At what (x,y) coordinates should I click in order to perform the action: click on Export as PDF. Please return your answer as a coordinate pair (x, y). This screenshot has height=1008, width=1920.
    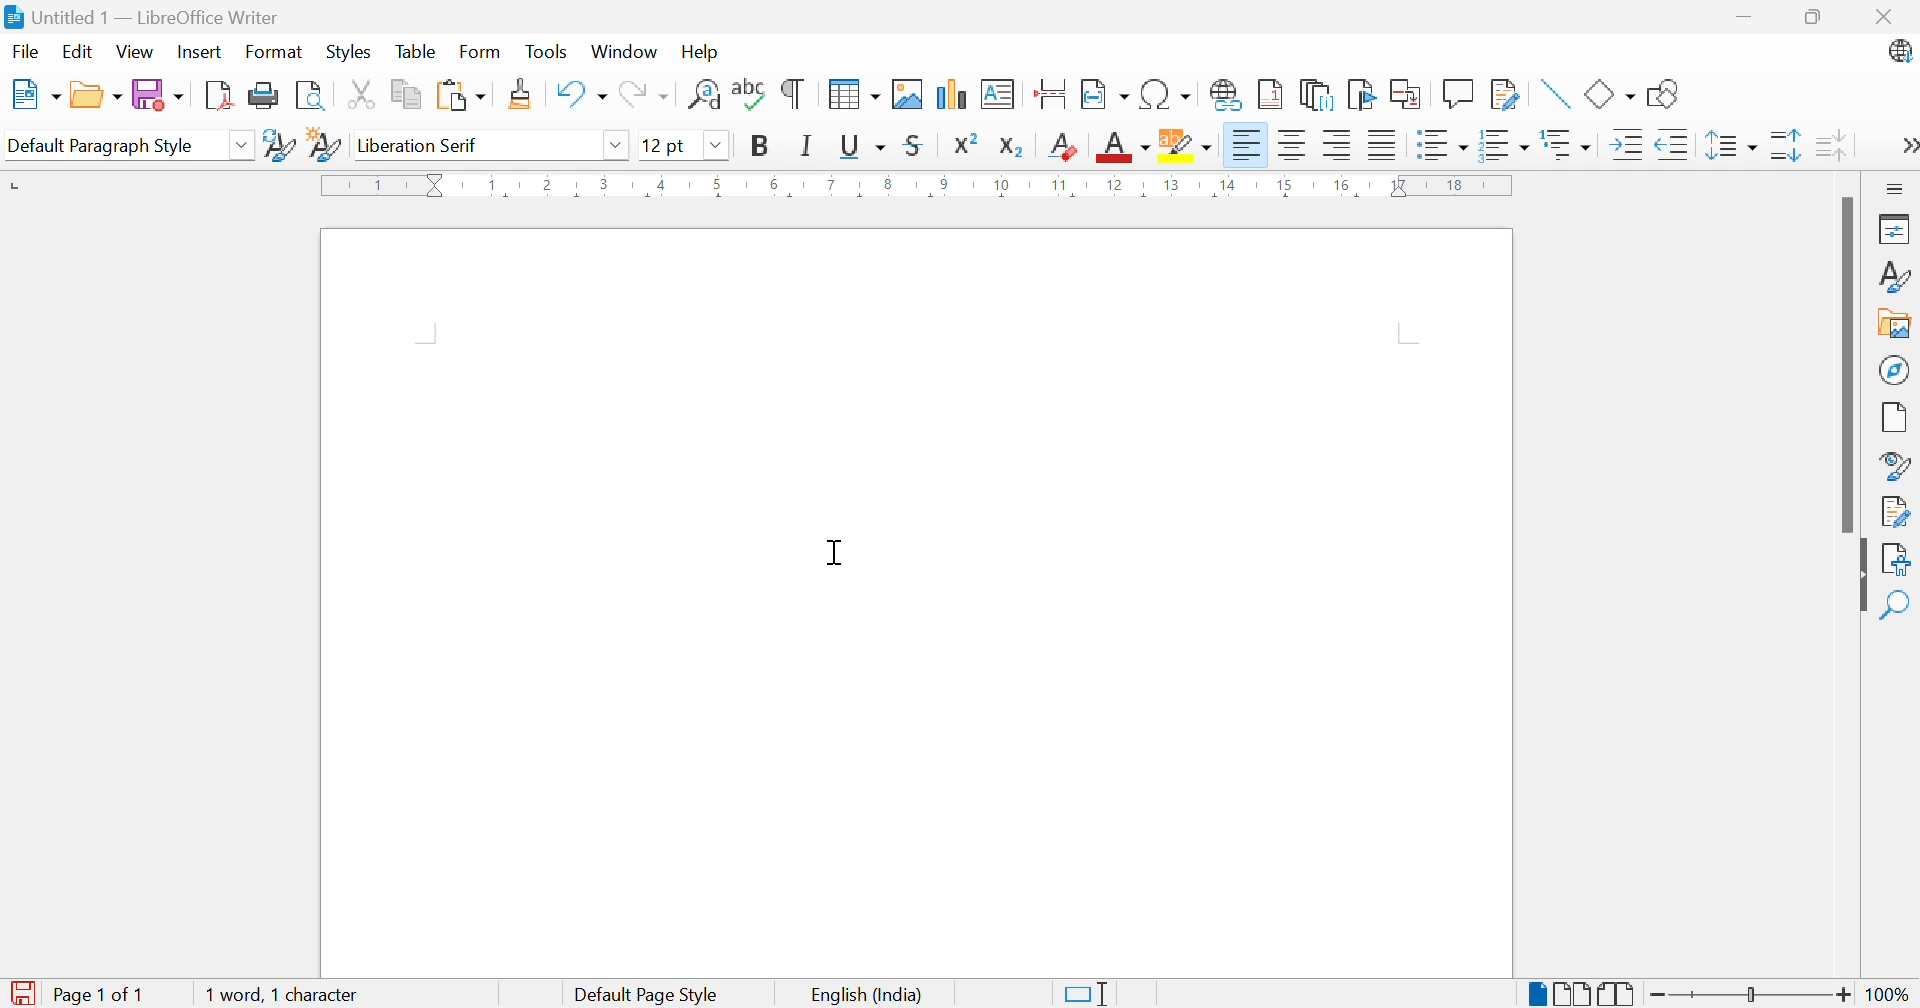
    Looking at the image, I should click on (219, 94).